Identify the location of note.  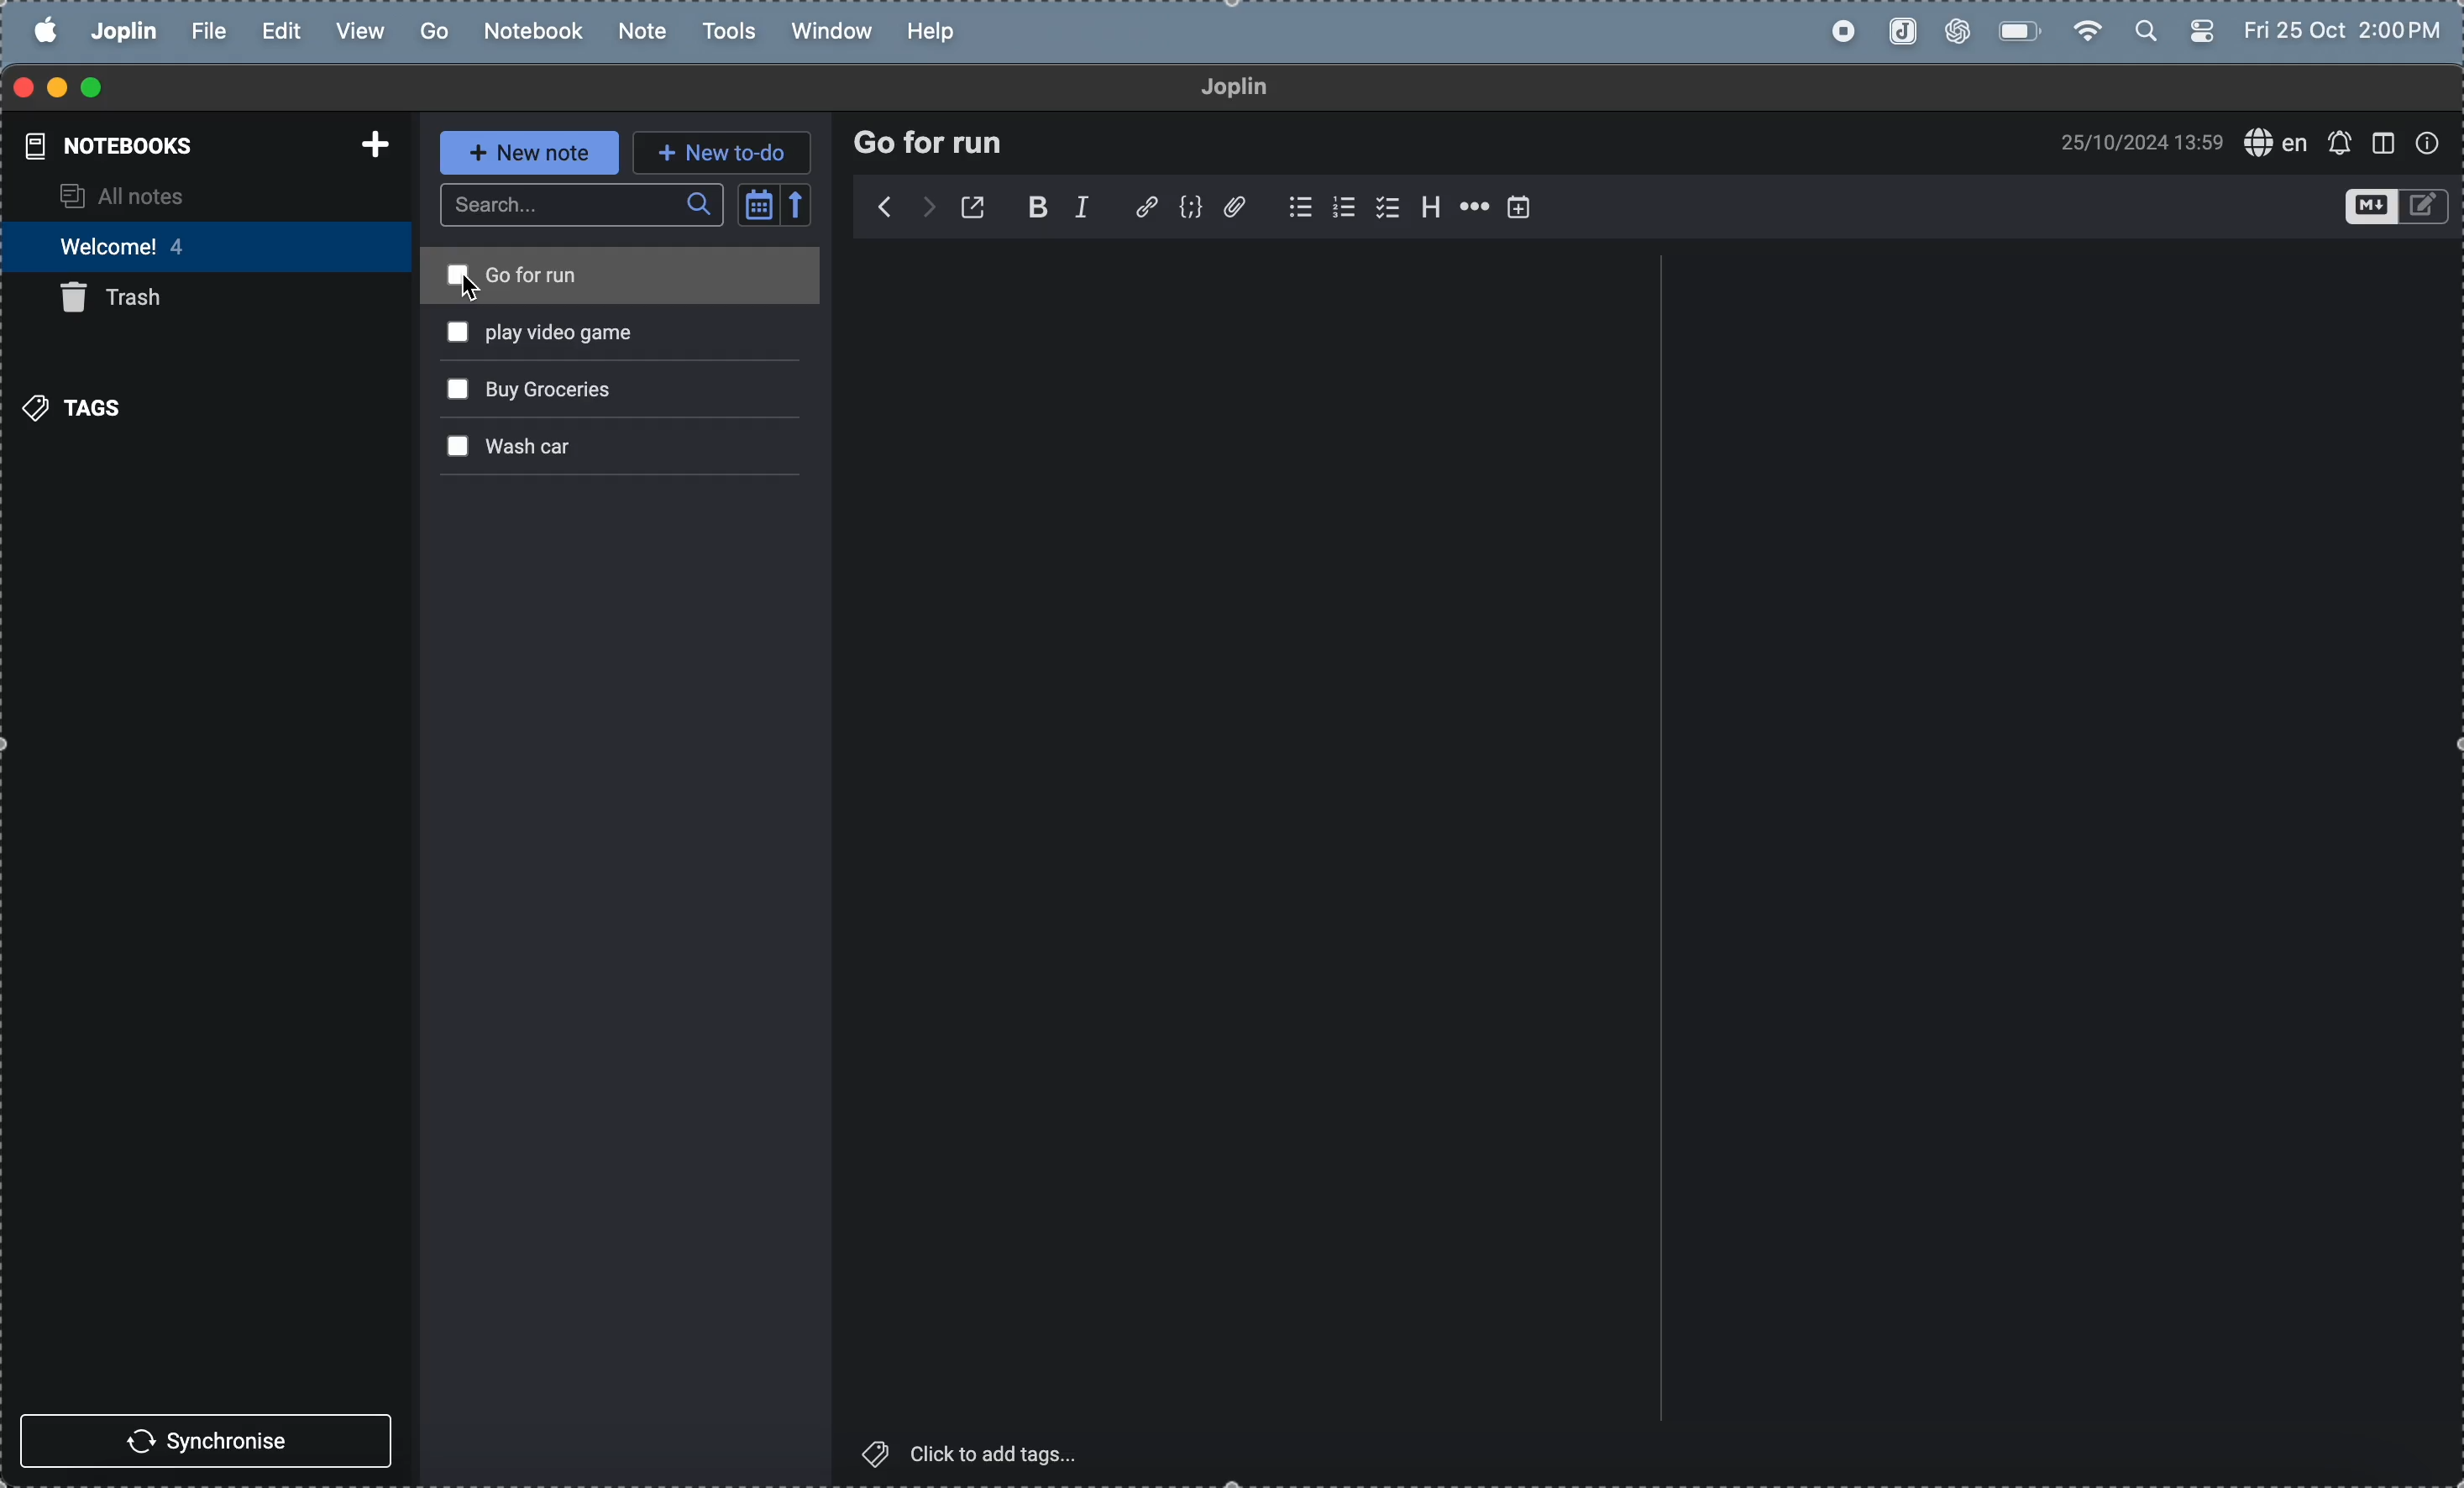
(633, 32).